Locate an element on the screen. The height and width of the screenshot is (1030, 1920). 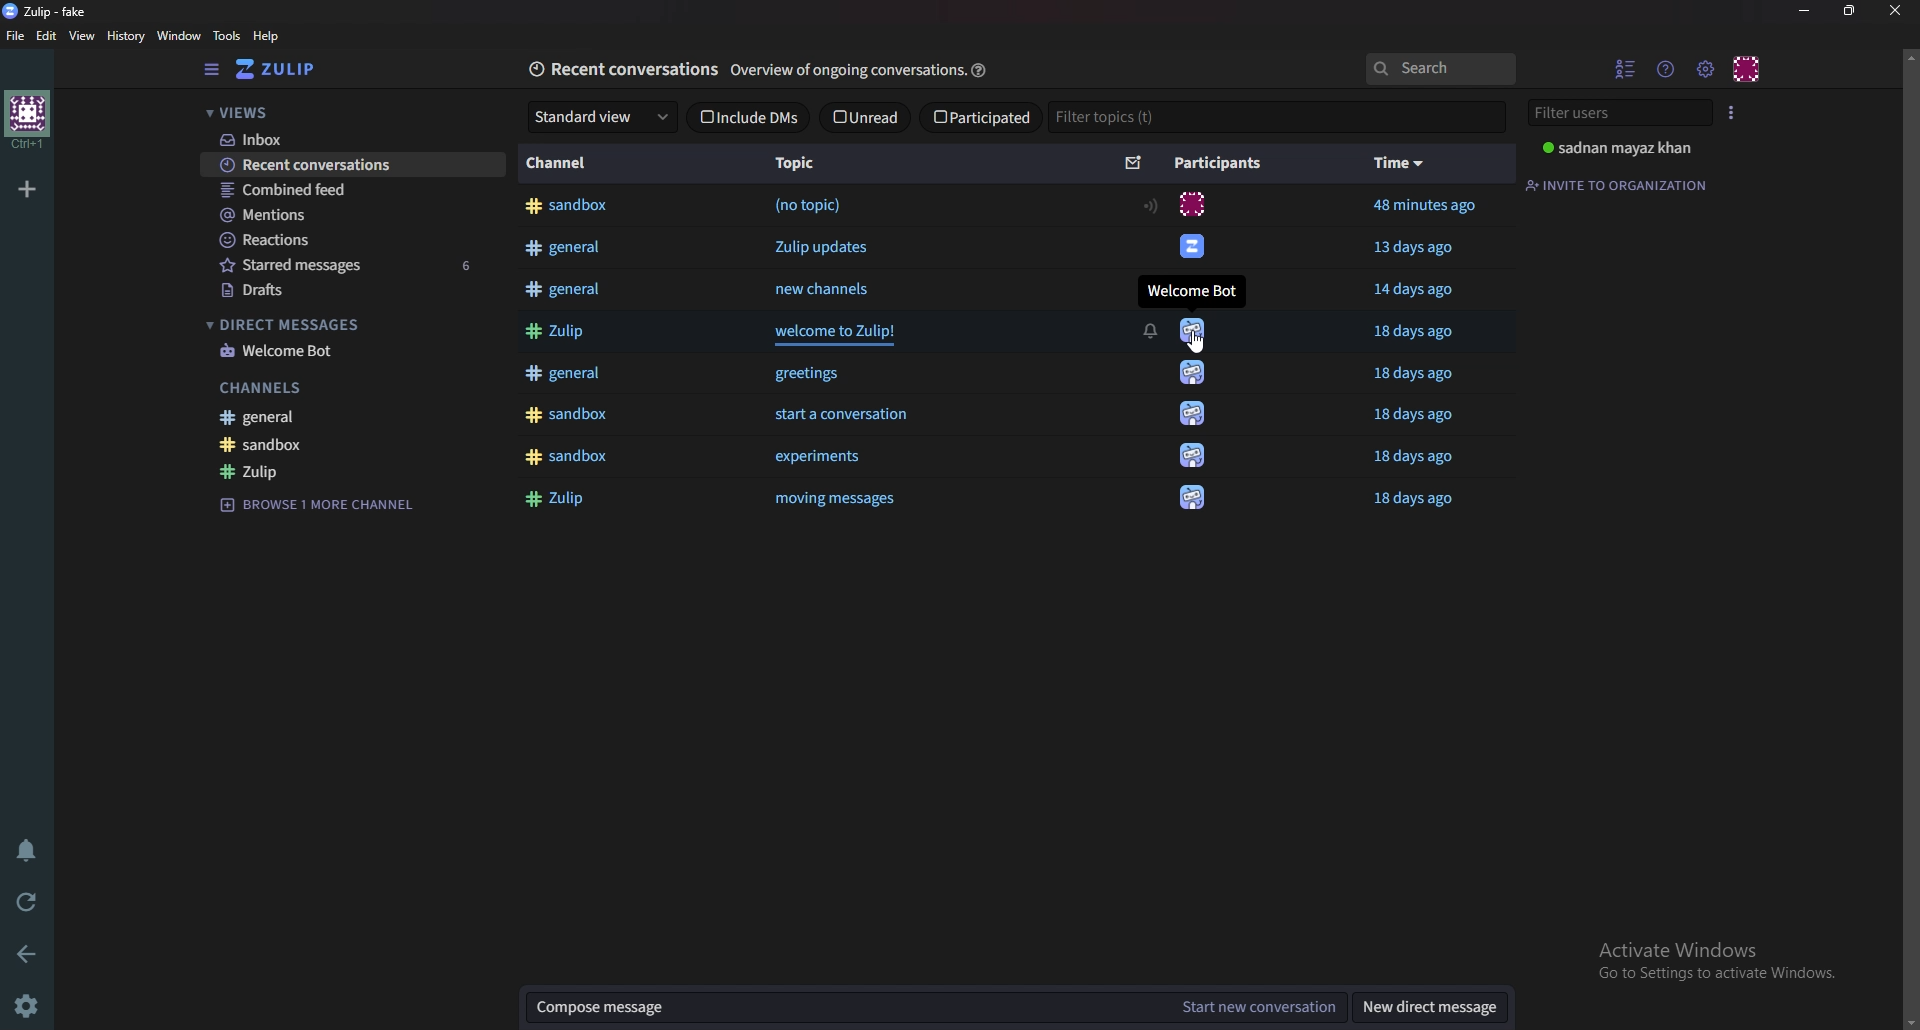
Range is located at coordinates (1150, 205).